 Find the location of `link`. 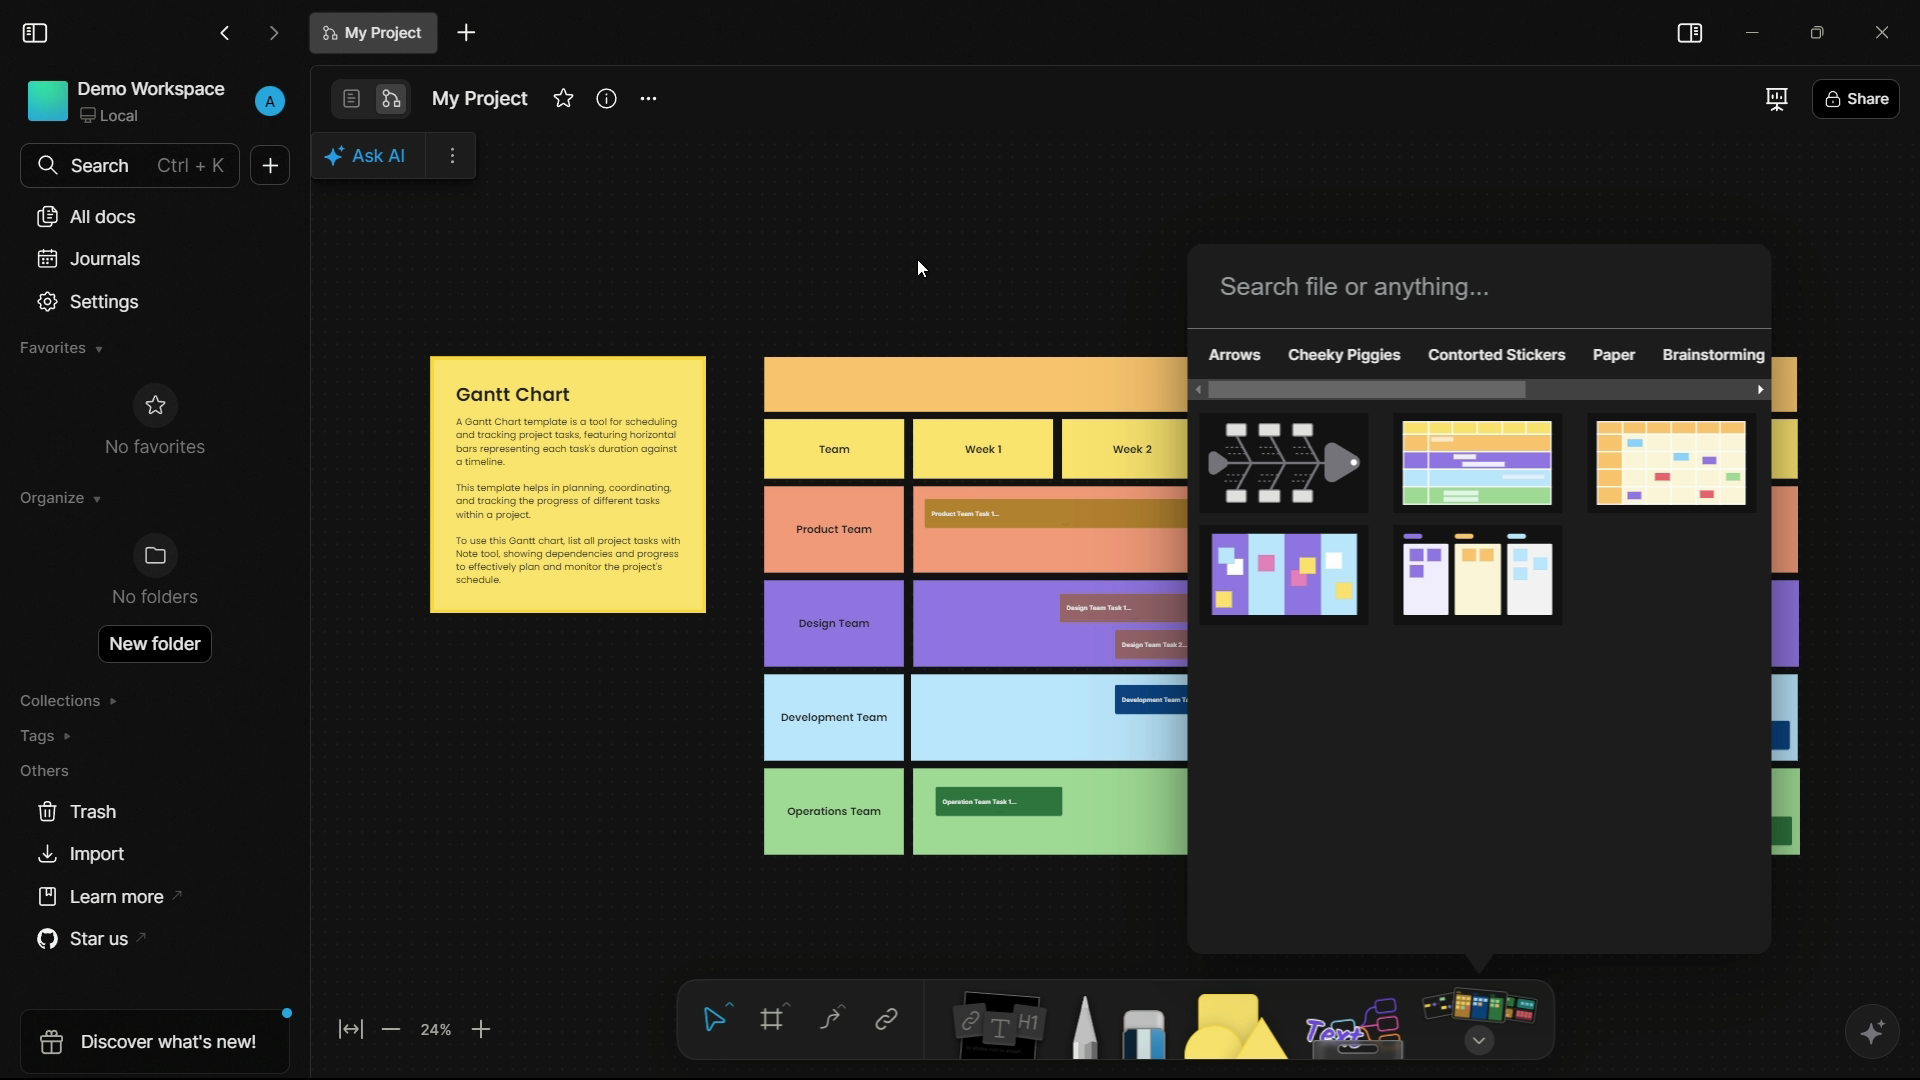

link is located at coordinates (886, 1021).